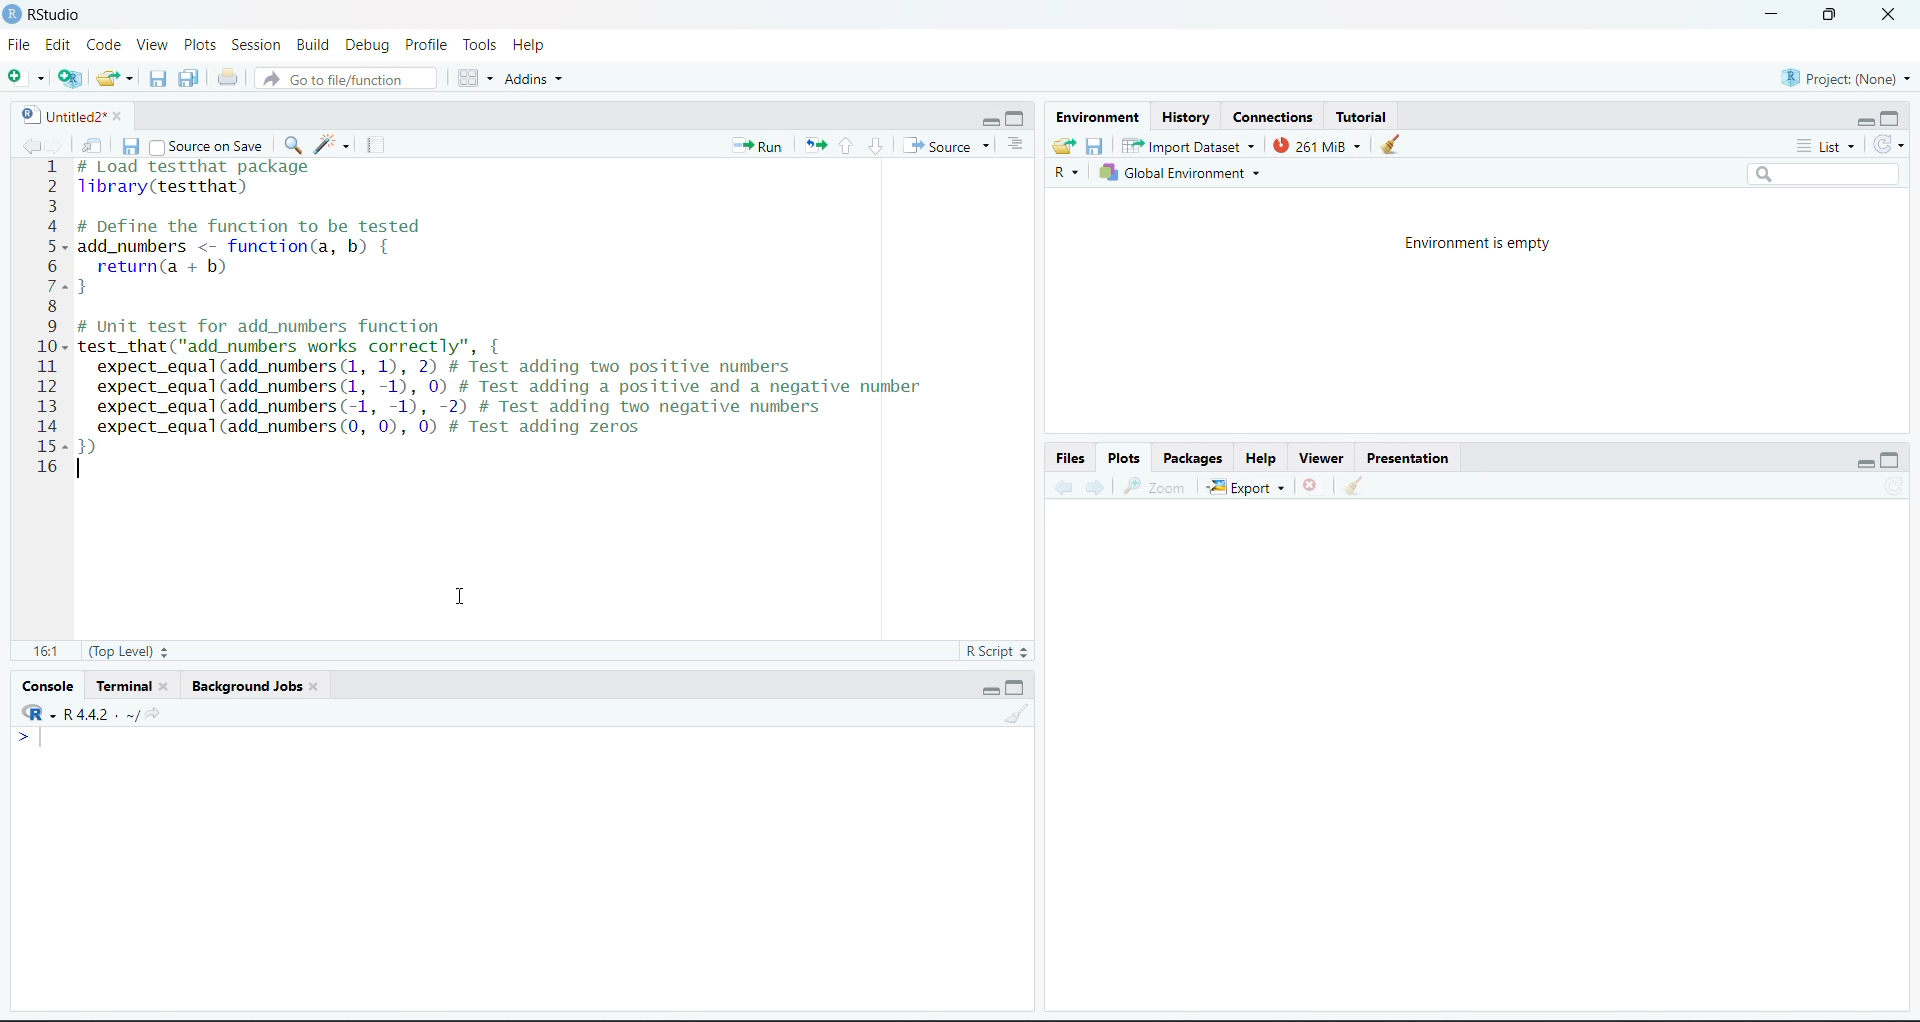 This screenshot has height=1022, width=1920. I want to click on Re-run the previous code, so click(812, 144).